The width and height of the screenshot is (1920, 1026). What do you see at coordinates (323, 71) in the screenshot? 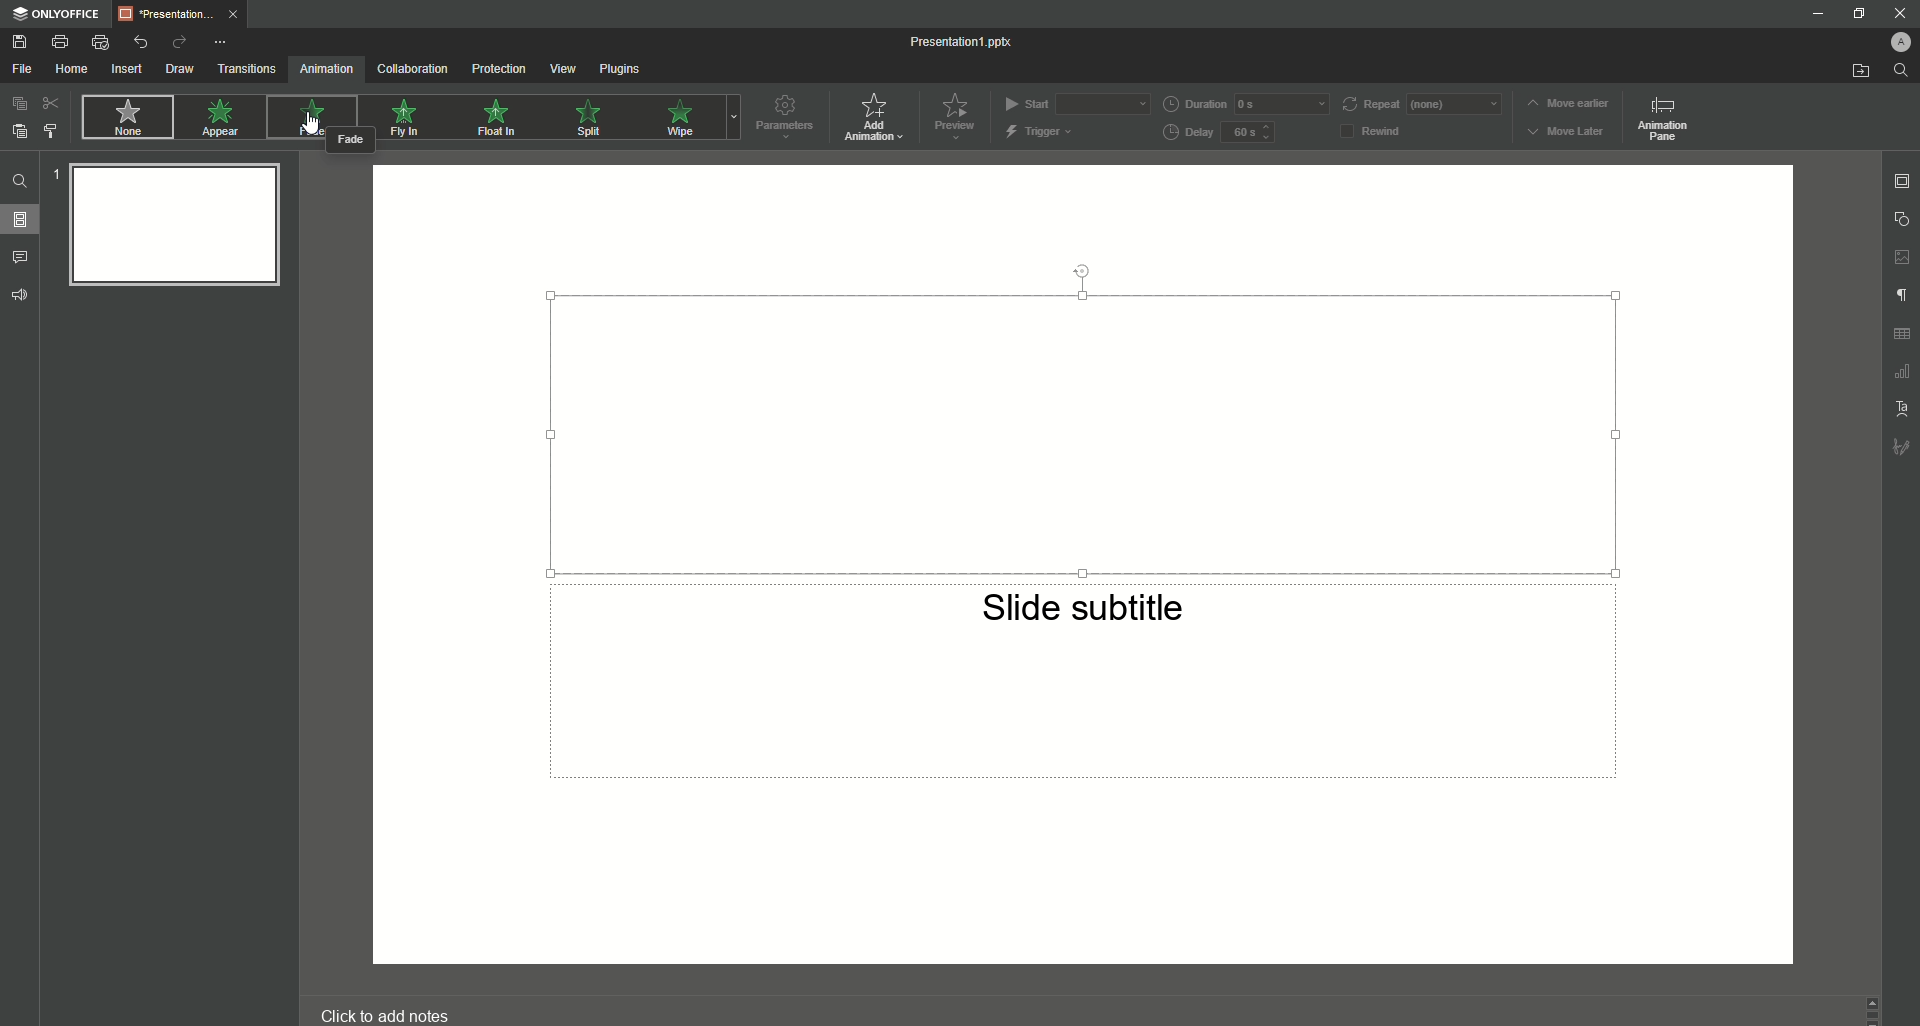
I see `Animation` at bounding box center [323, 71].